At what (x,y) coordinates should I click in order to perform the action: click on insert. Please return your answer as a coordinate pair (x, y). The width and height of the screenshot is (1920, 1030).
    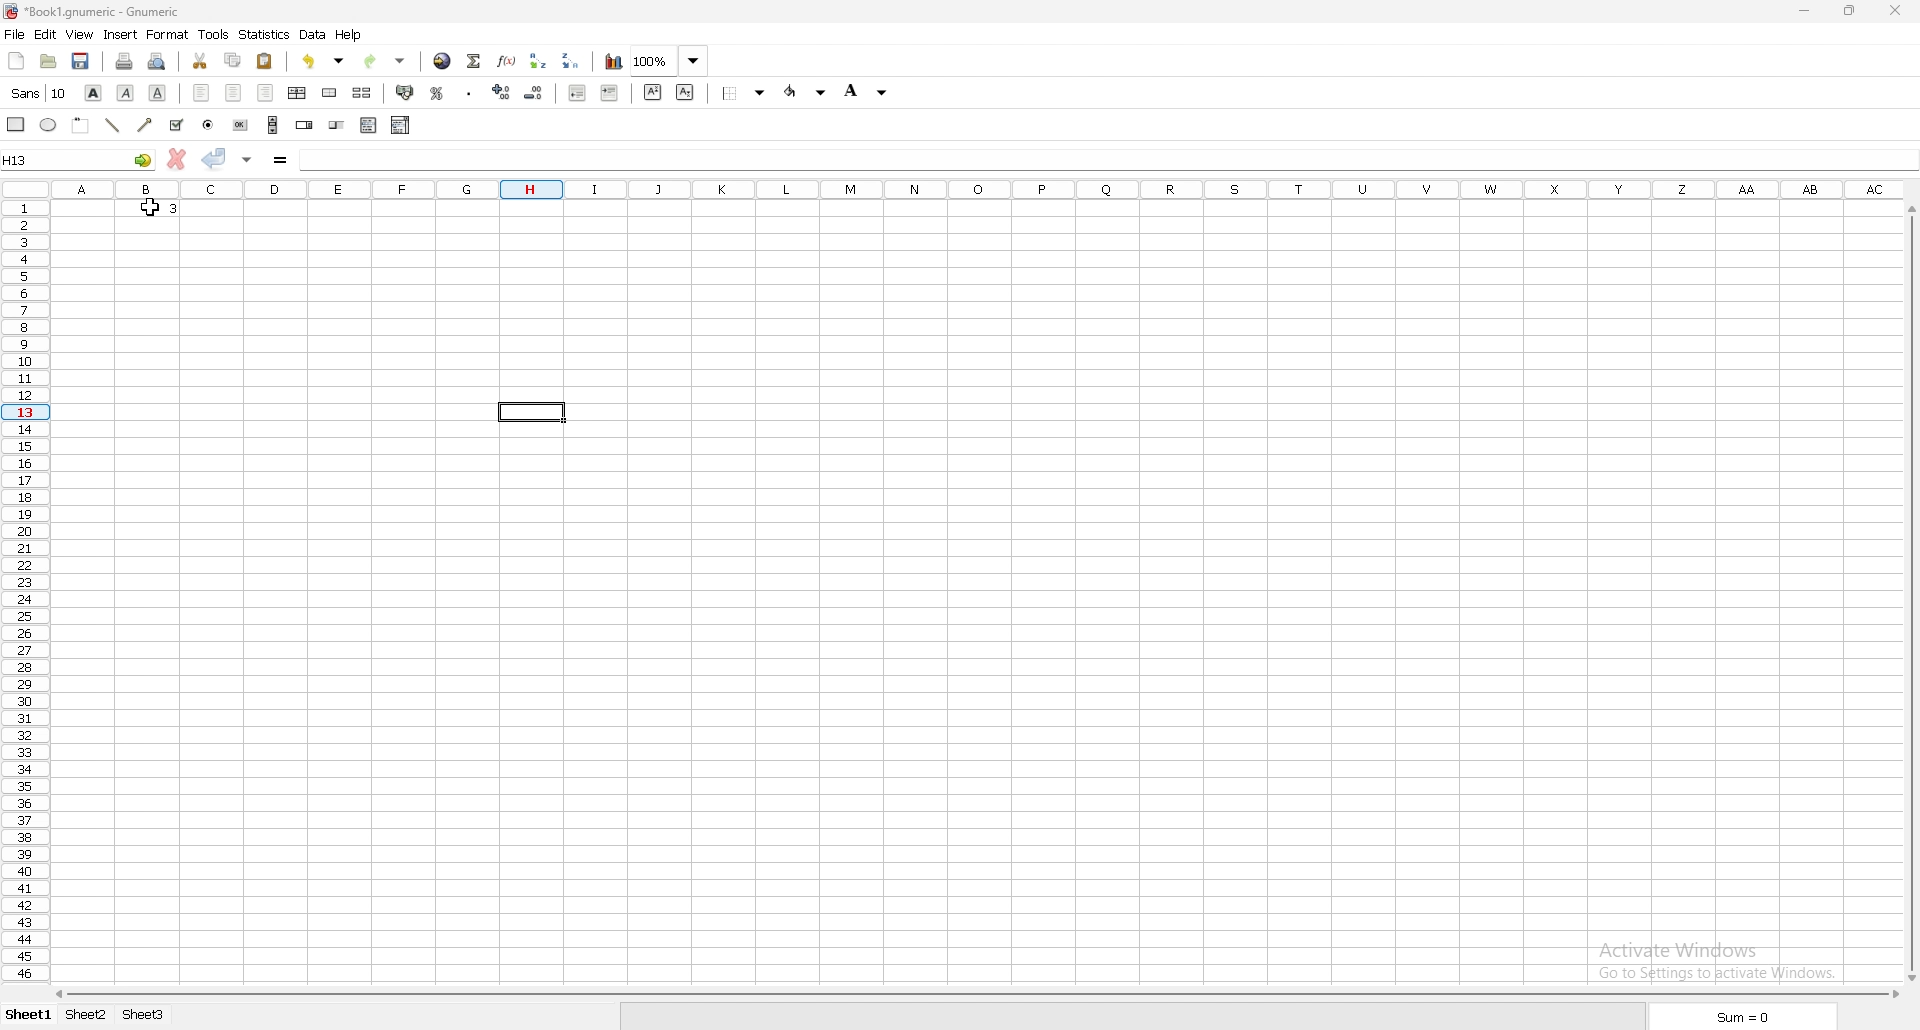
    Looking at the image, I should click on (121, 35).